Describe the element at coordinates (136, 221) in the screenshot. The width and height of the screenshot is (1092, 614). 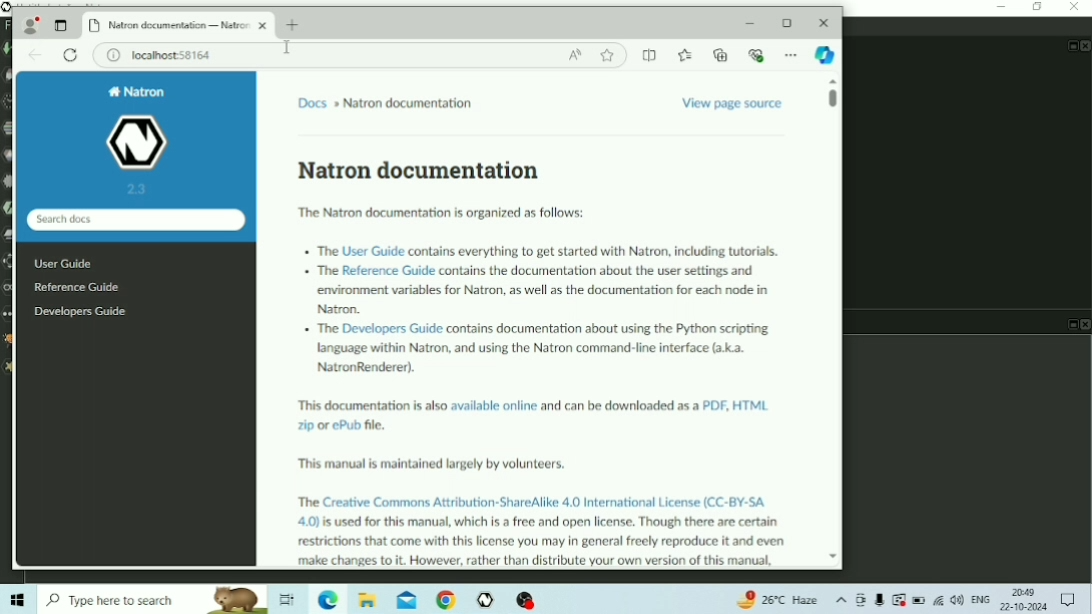
I see `Search docs` at that location.